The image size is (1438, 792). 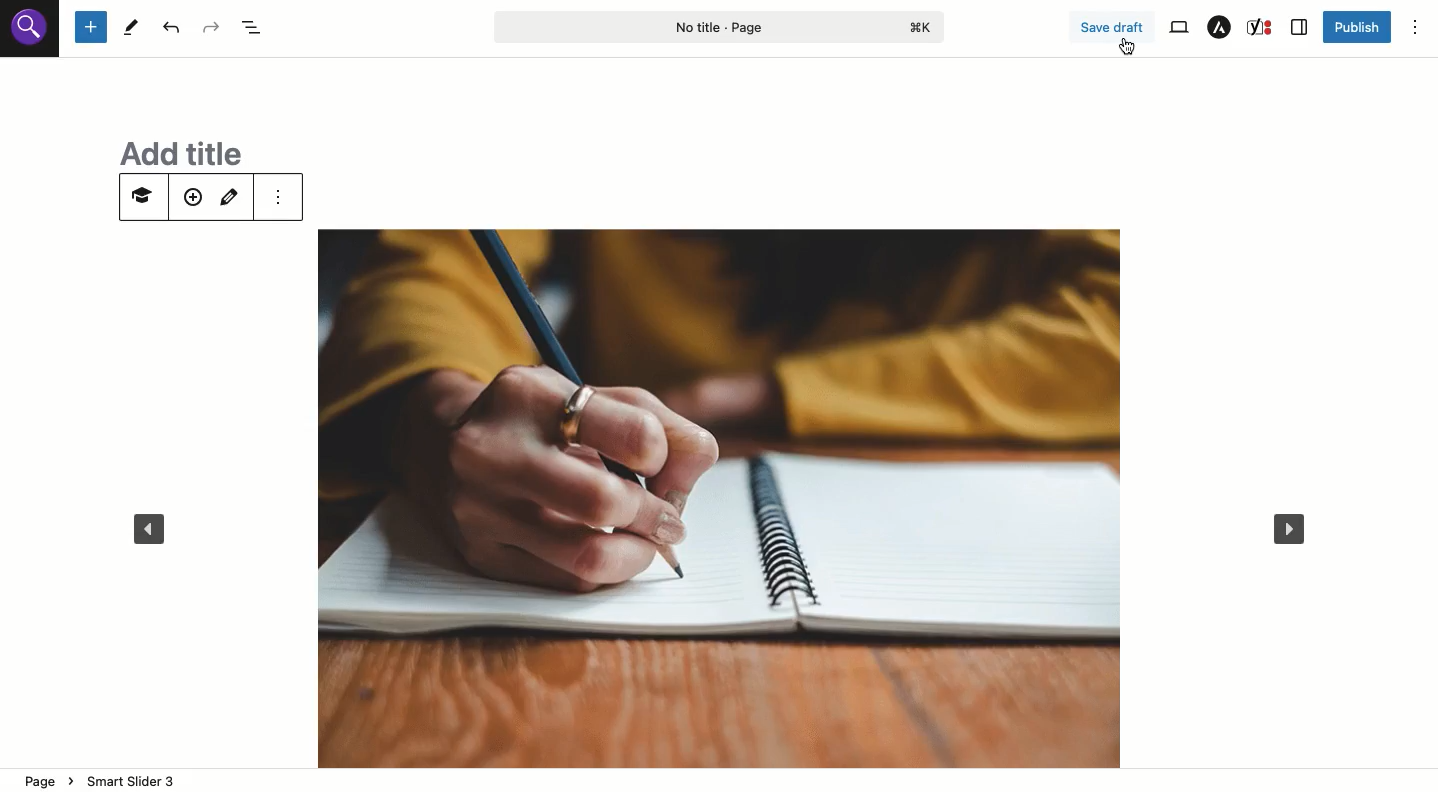 What do you see at coordinates (233, 196) in the screenshot?
I see `edit` at bounding box center [233, 196].